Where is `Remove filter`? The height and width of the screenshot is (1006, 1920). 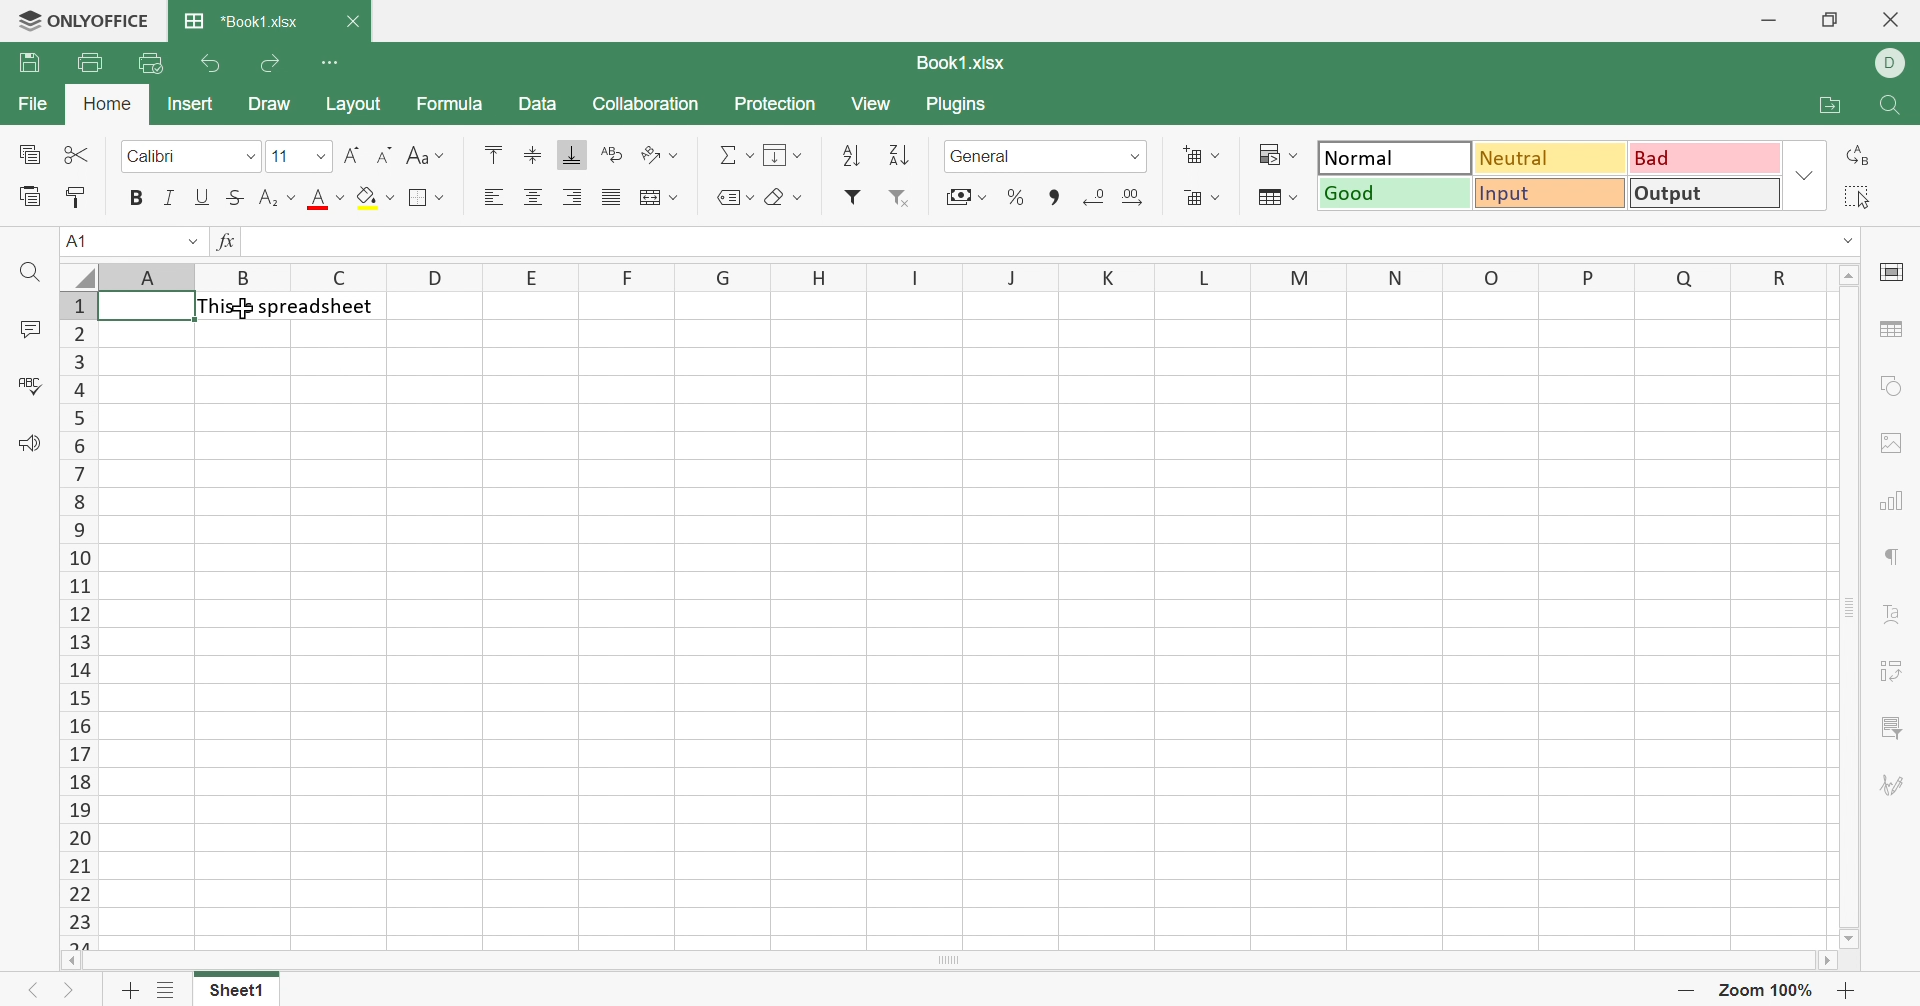
Remove filter is located at coordinates (901, 200).